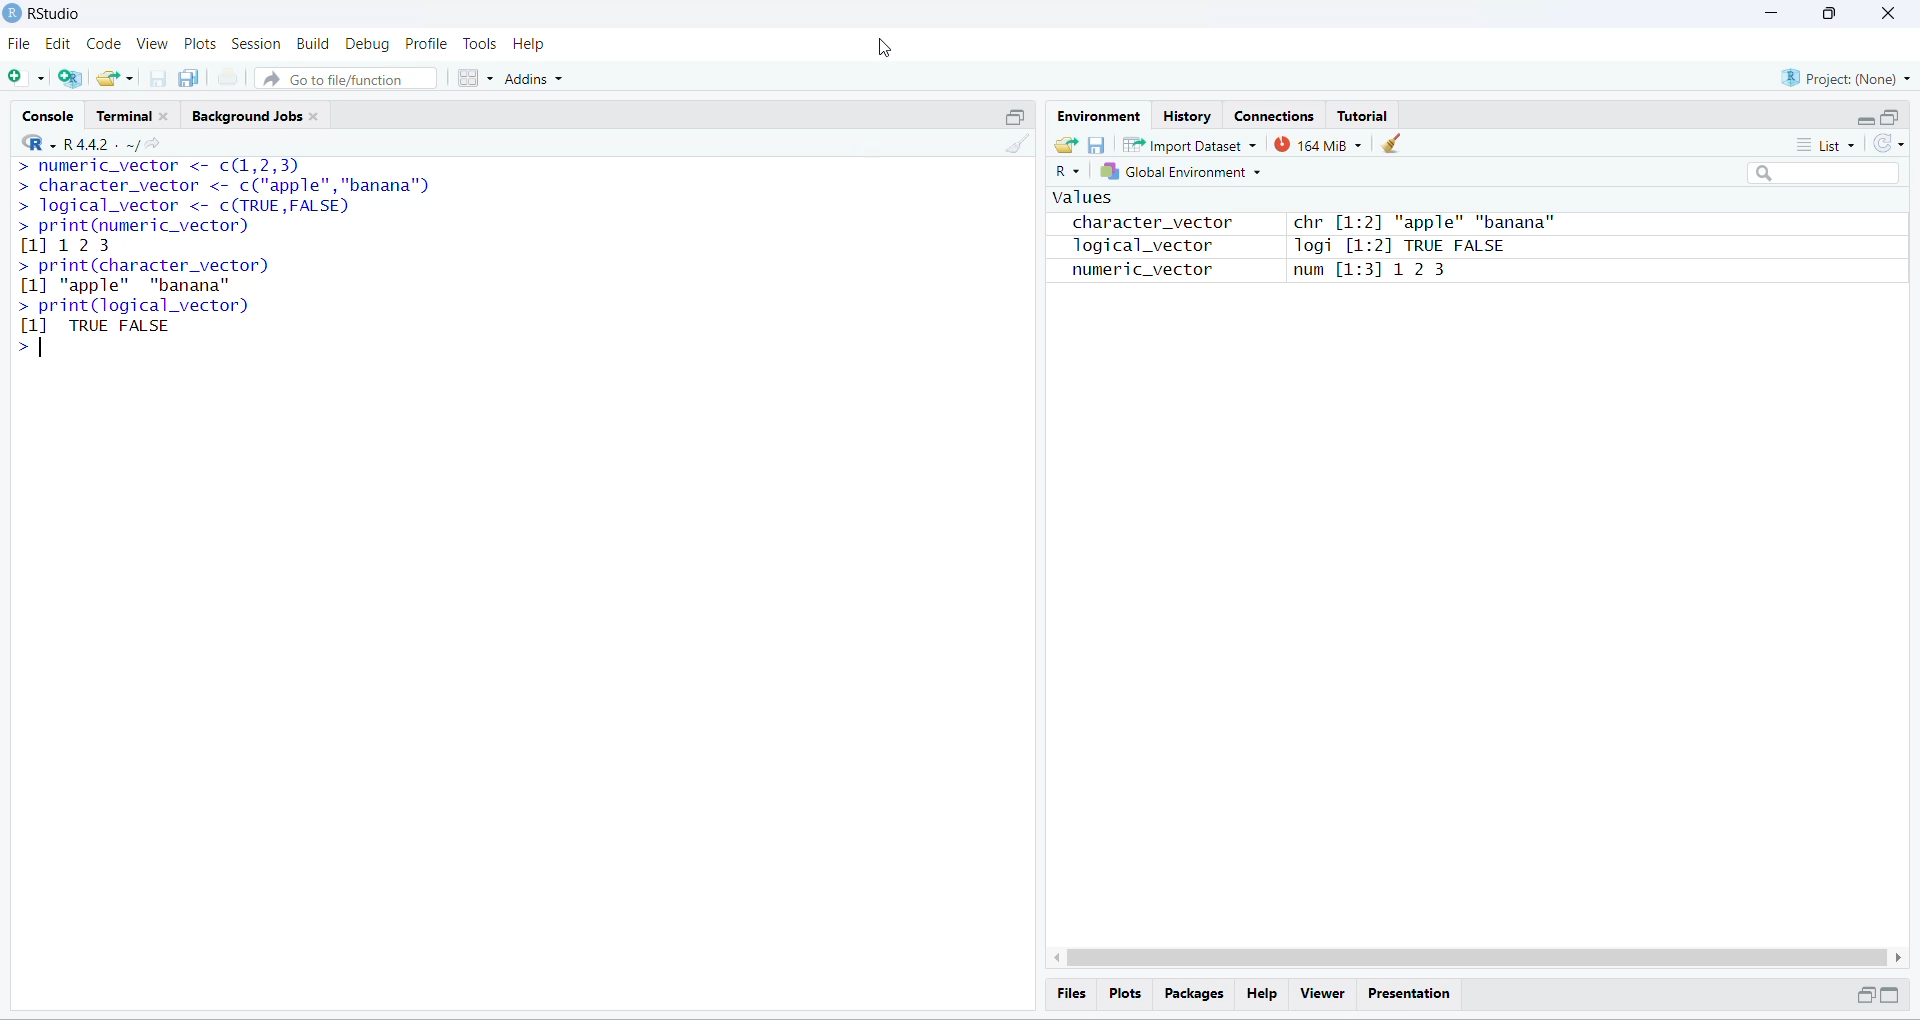 This screenshot has height=1020, width=1920. I want to click on minimize, so click(1866, 122).